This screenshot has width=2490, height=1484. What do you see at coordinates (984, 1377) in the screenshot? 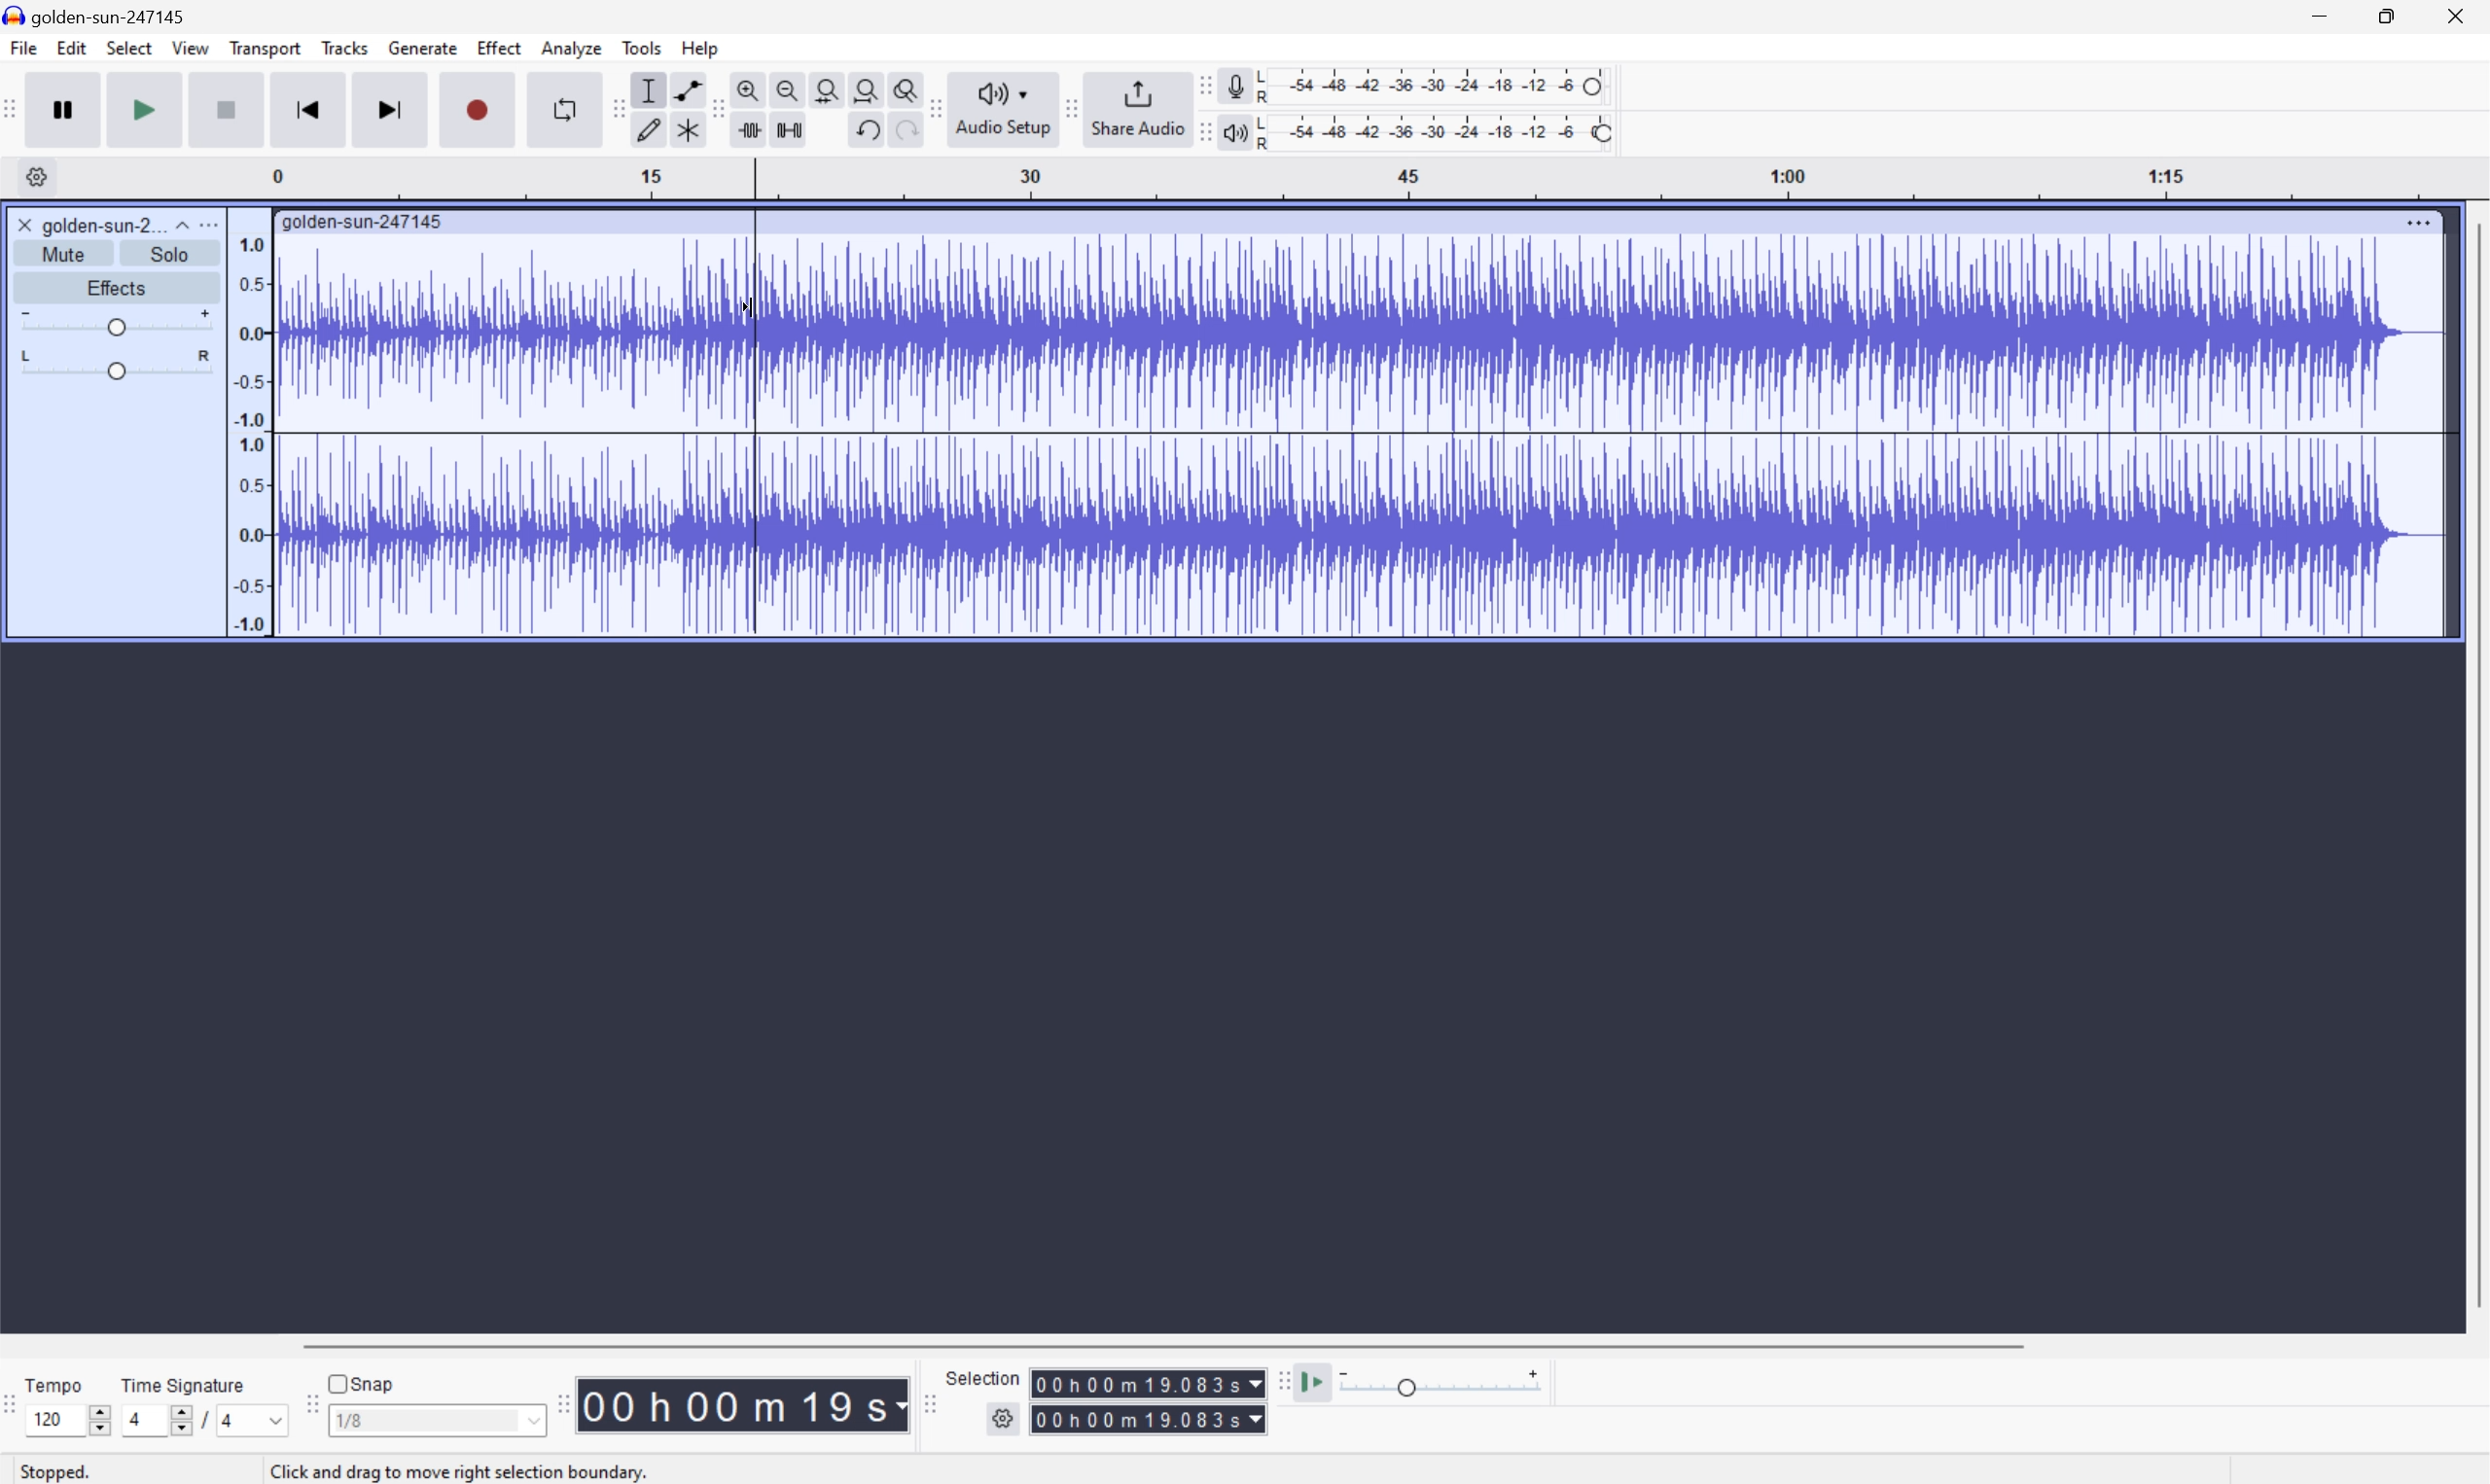
I see `Selection` at bounding box center [984, 1377].